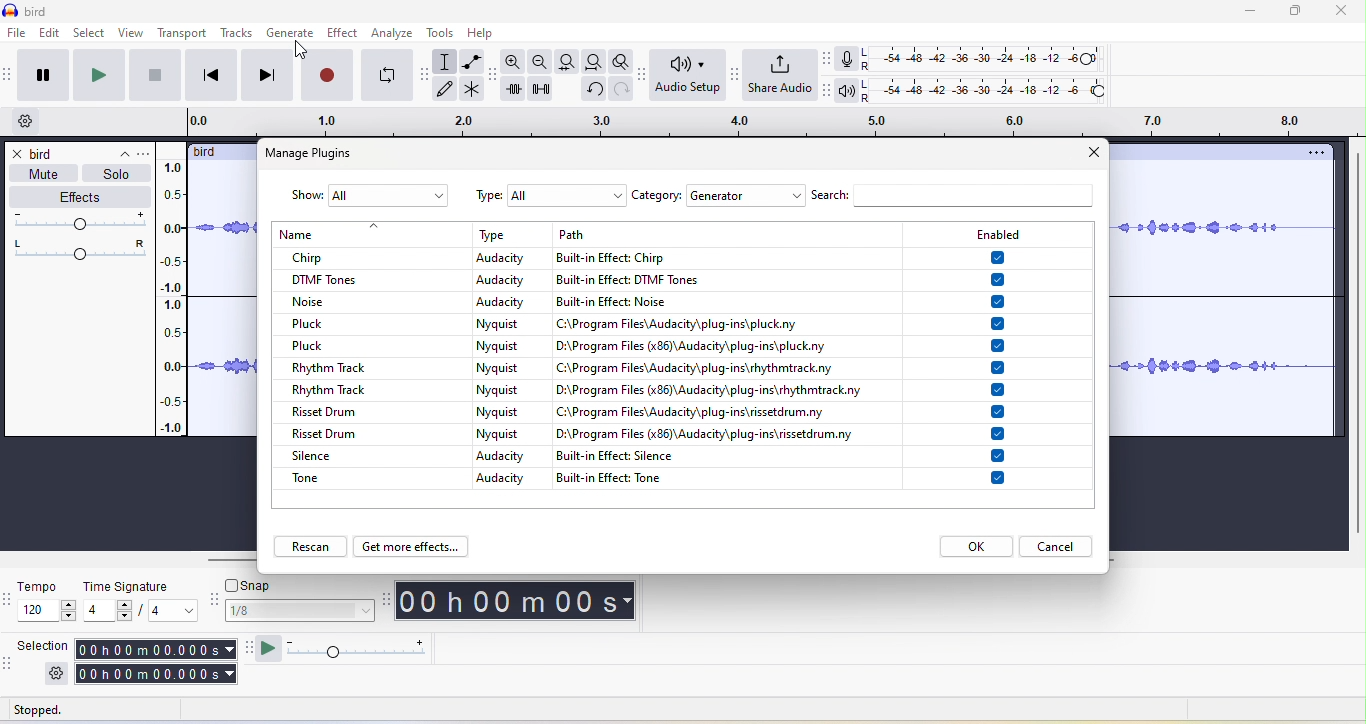 The image size is (1366, 724). What do you see at coordinates (779, 75) in the screenshot?
I see `share audio` at bounding box center [779, 75].